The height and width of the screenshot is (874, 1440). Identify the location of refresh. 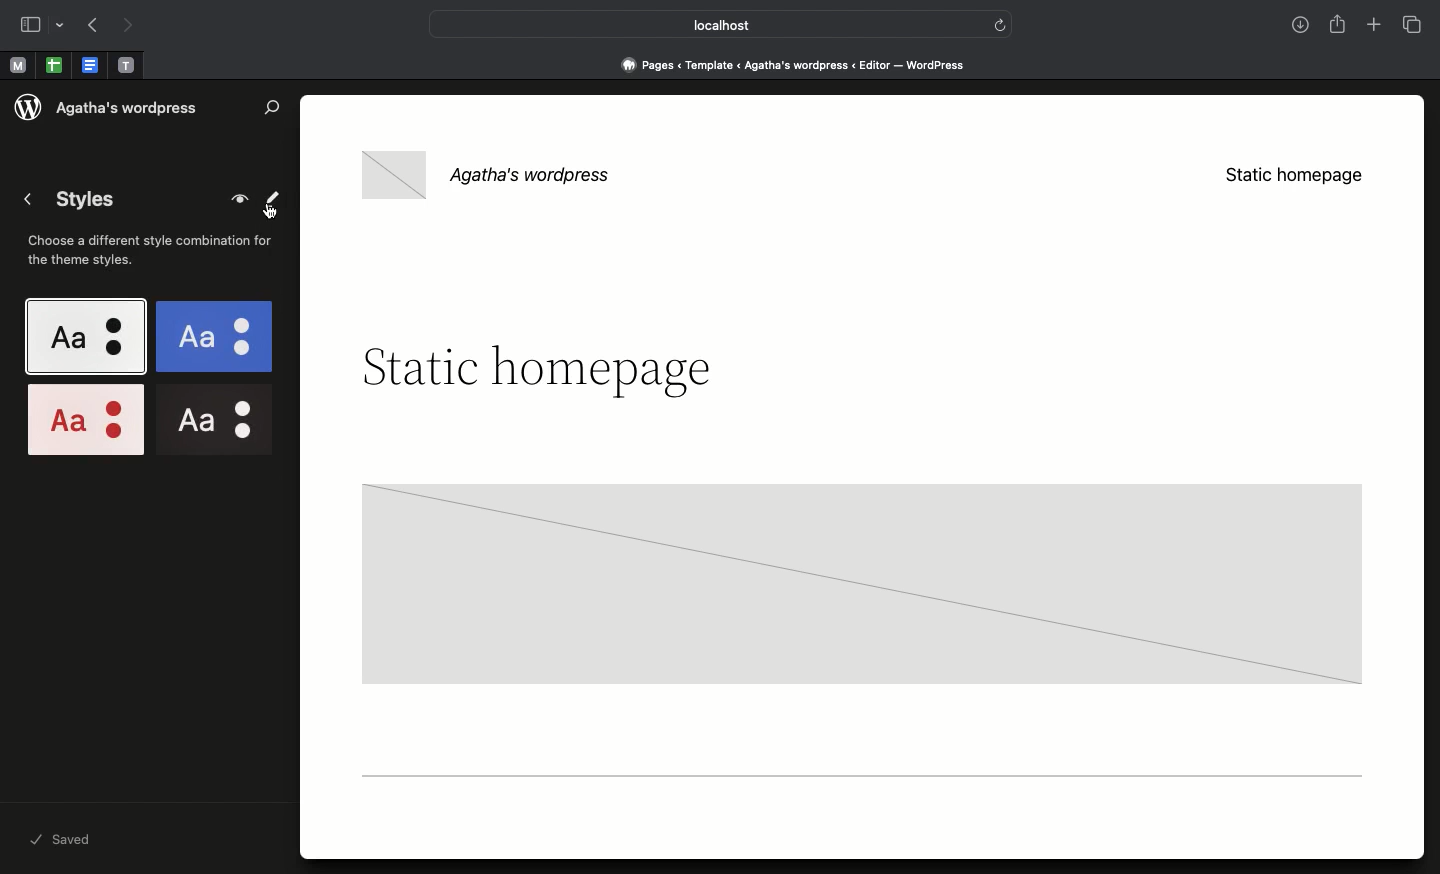
(1000, 23).